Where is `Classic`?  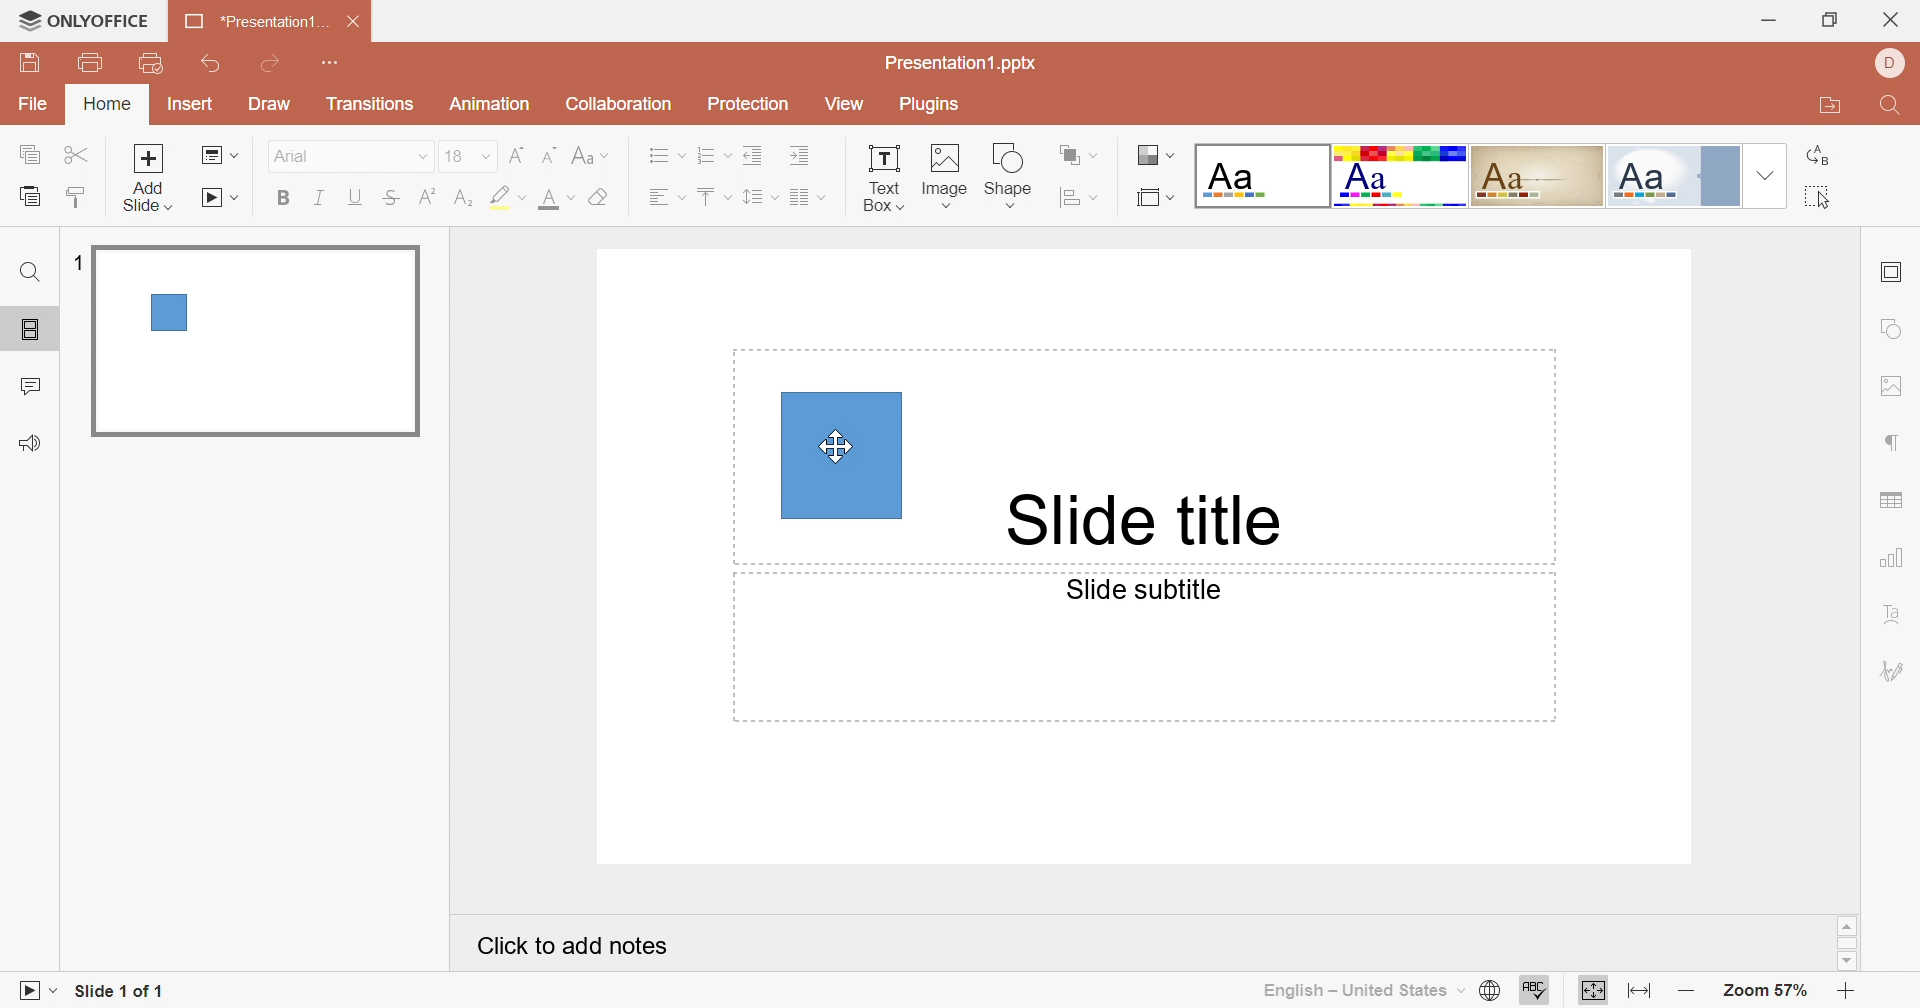 Classic is located at coordinates (1544, 176).